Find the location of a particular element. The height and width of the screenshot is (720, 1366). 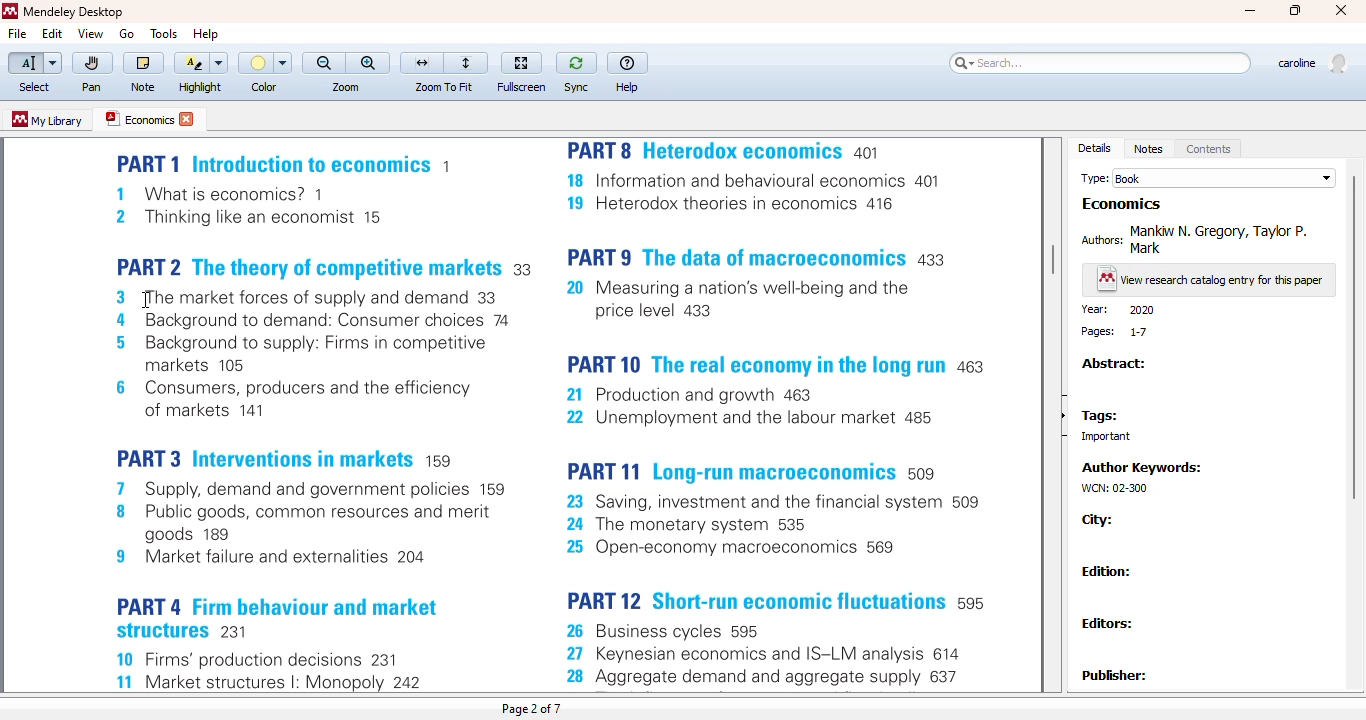

Abstract: is located at coordinates (1114, 363).